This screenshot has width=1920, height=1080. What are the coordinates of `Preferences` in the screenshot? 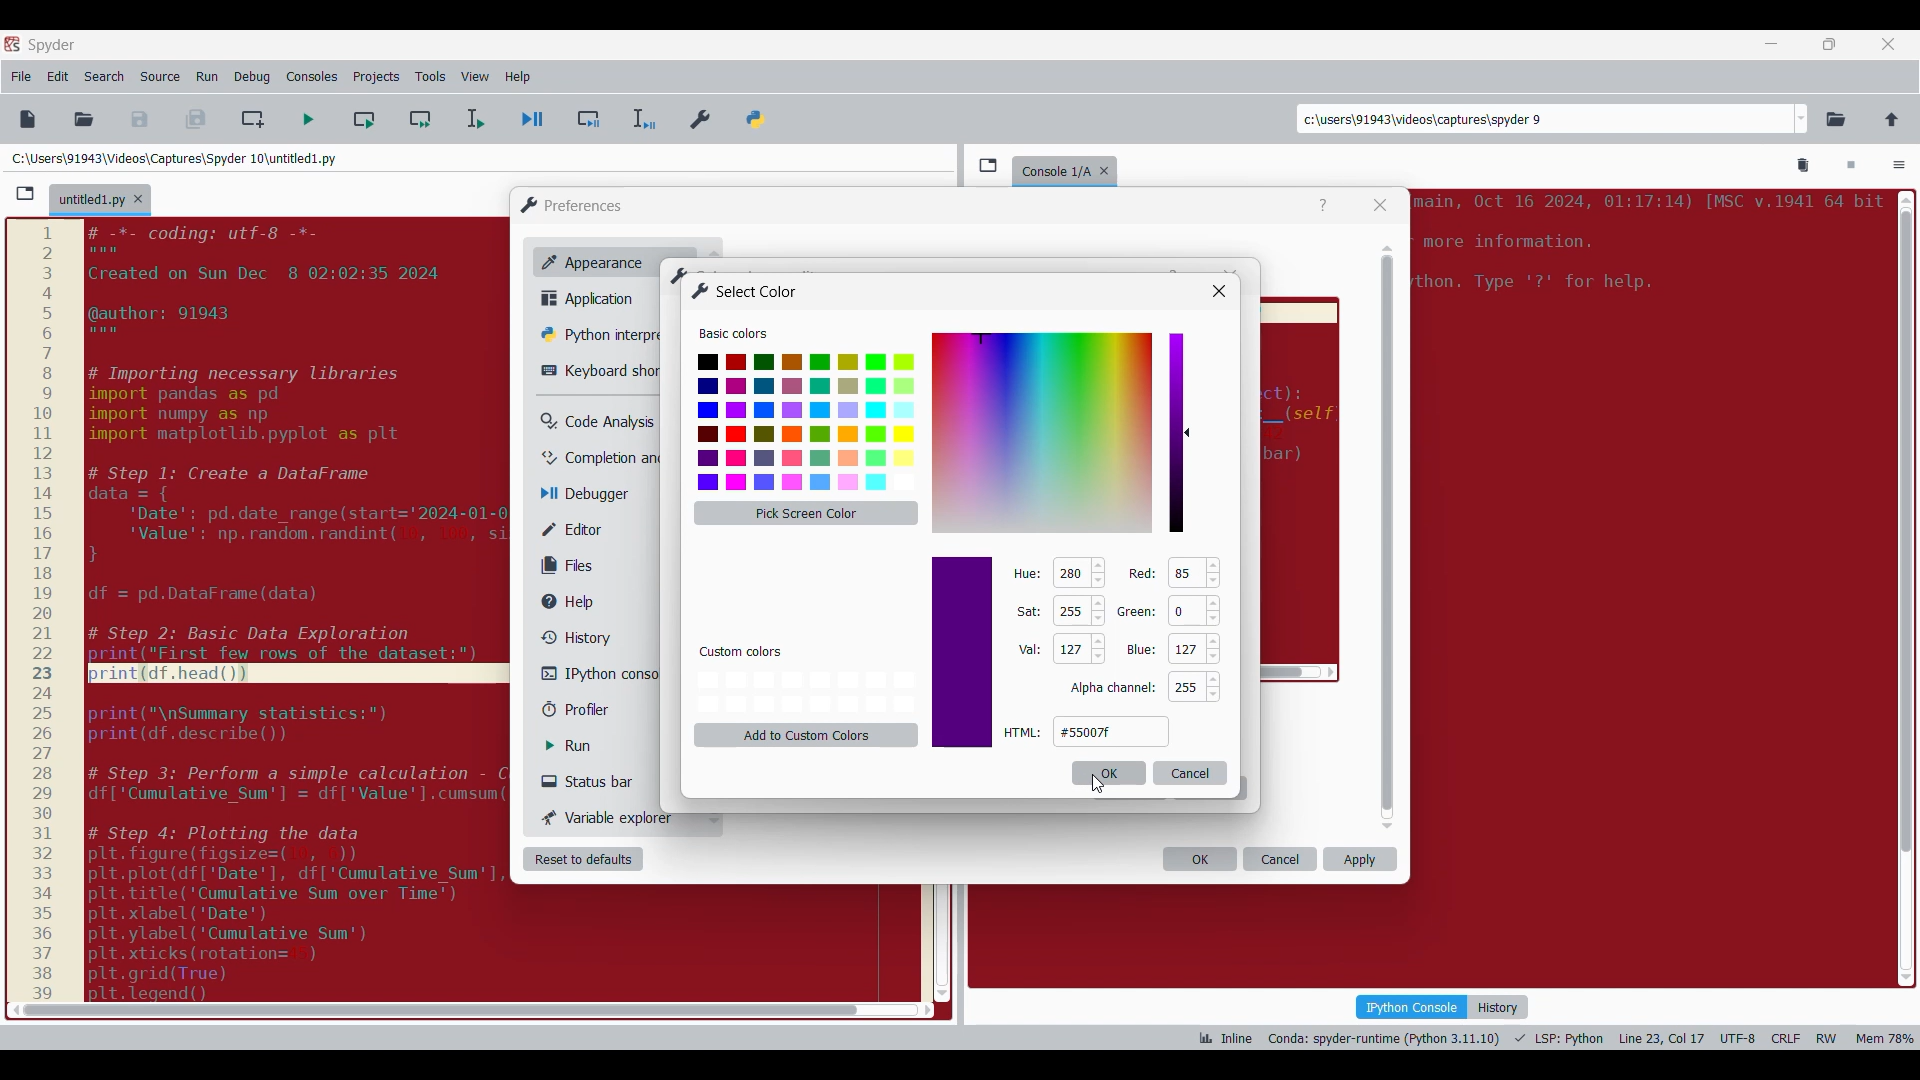 It's located at (702, 115).